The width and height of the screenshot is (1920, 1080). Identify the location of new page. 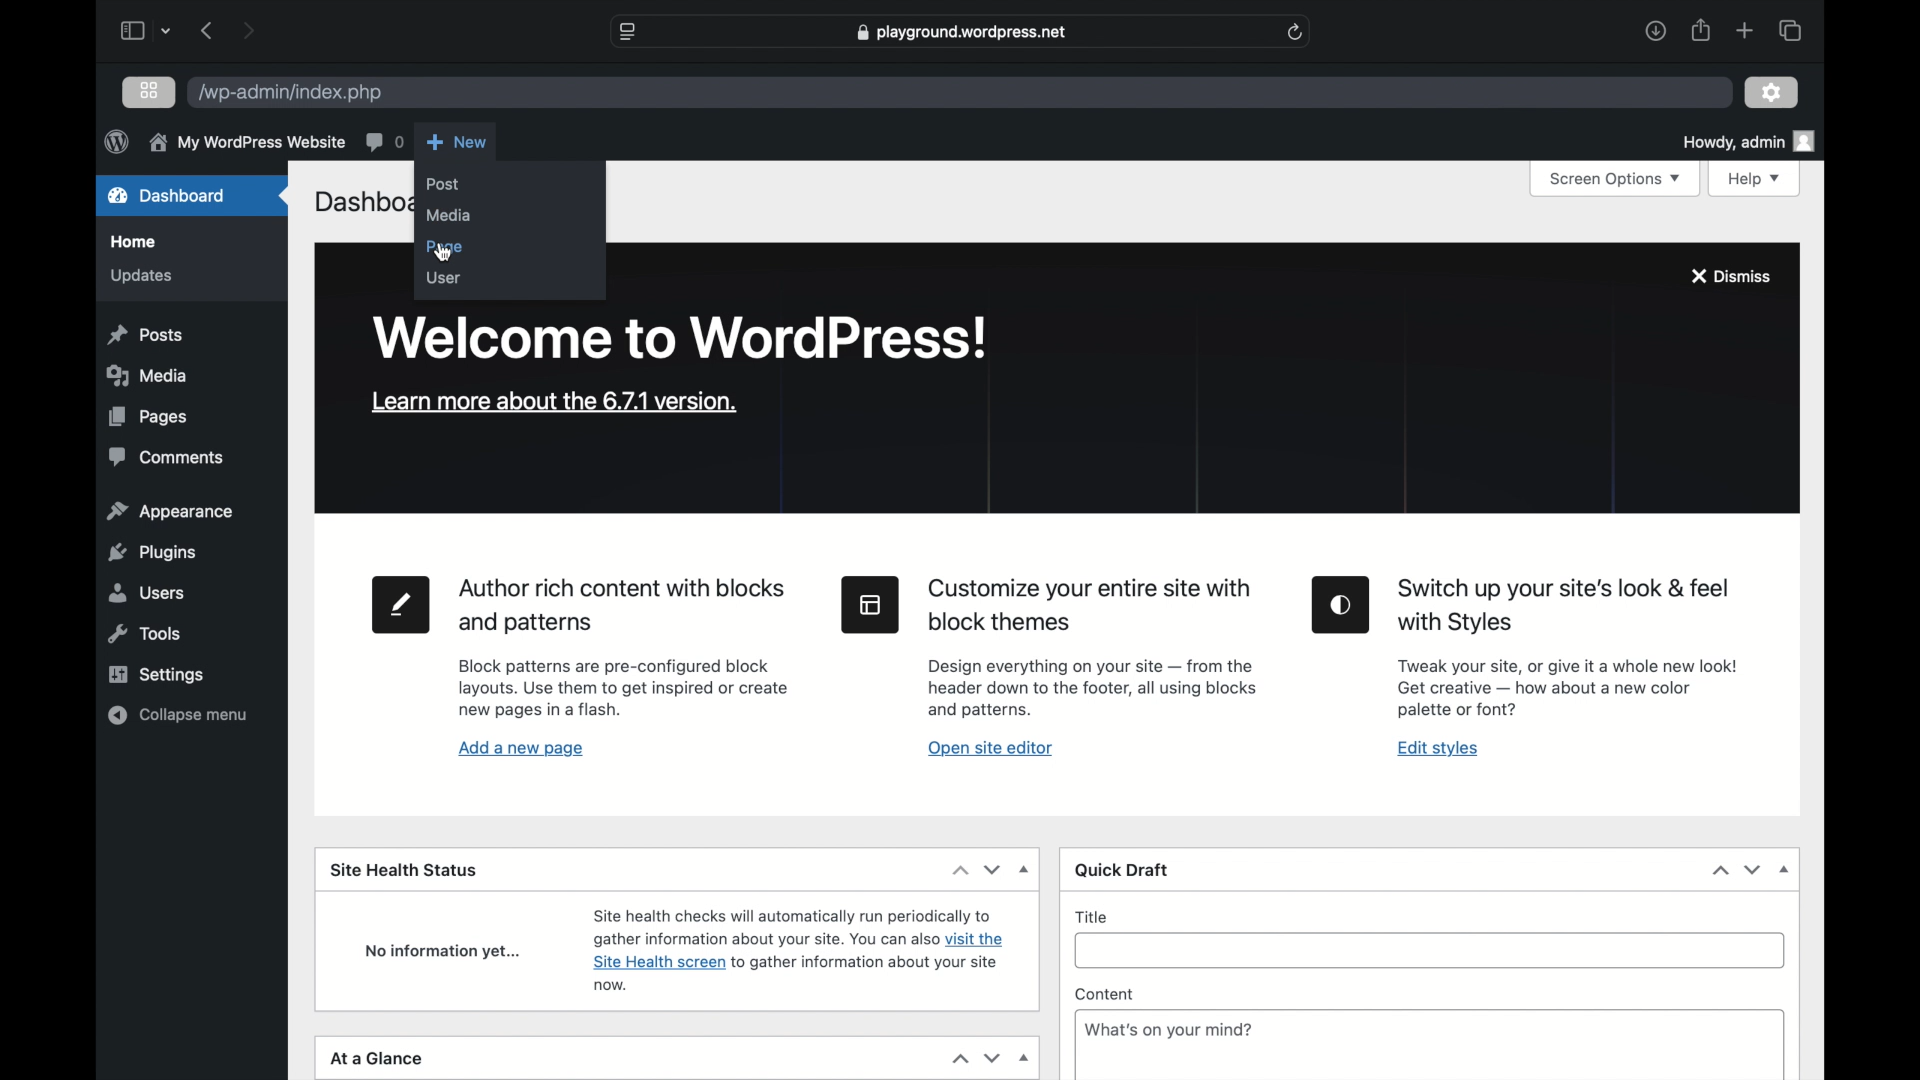
(401, 604).